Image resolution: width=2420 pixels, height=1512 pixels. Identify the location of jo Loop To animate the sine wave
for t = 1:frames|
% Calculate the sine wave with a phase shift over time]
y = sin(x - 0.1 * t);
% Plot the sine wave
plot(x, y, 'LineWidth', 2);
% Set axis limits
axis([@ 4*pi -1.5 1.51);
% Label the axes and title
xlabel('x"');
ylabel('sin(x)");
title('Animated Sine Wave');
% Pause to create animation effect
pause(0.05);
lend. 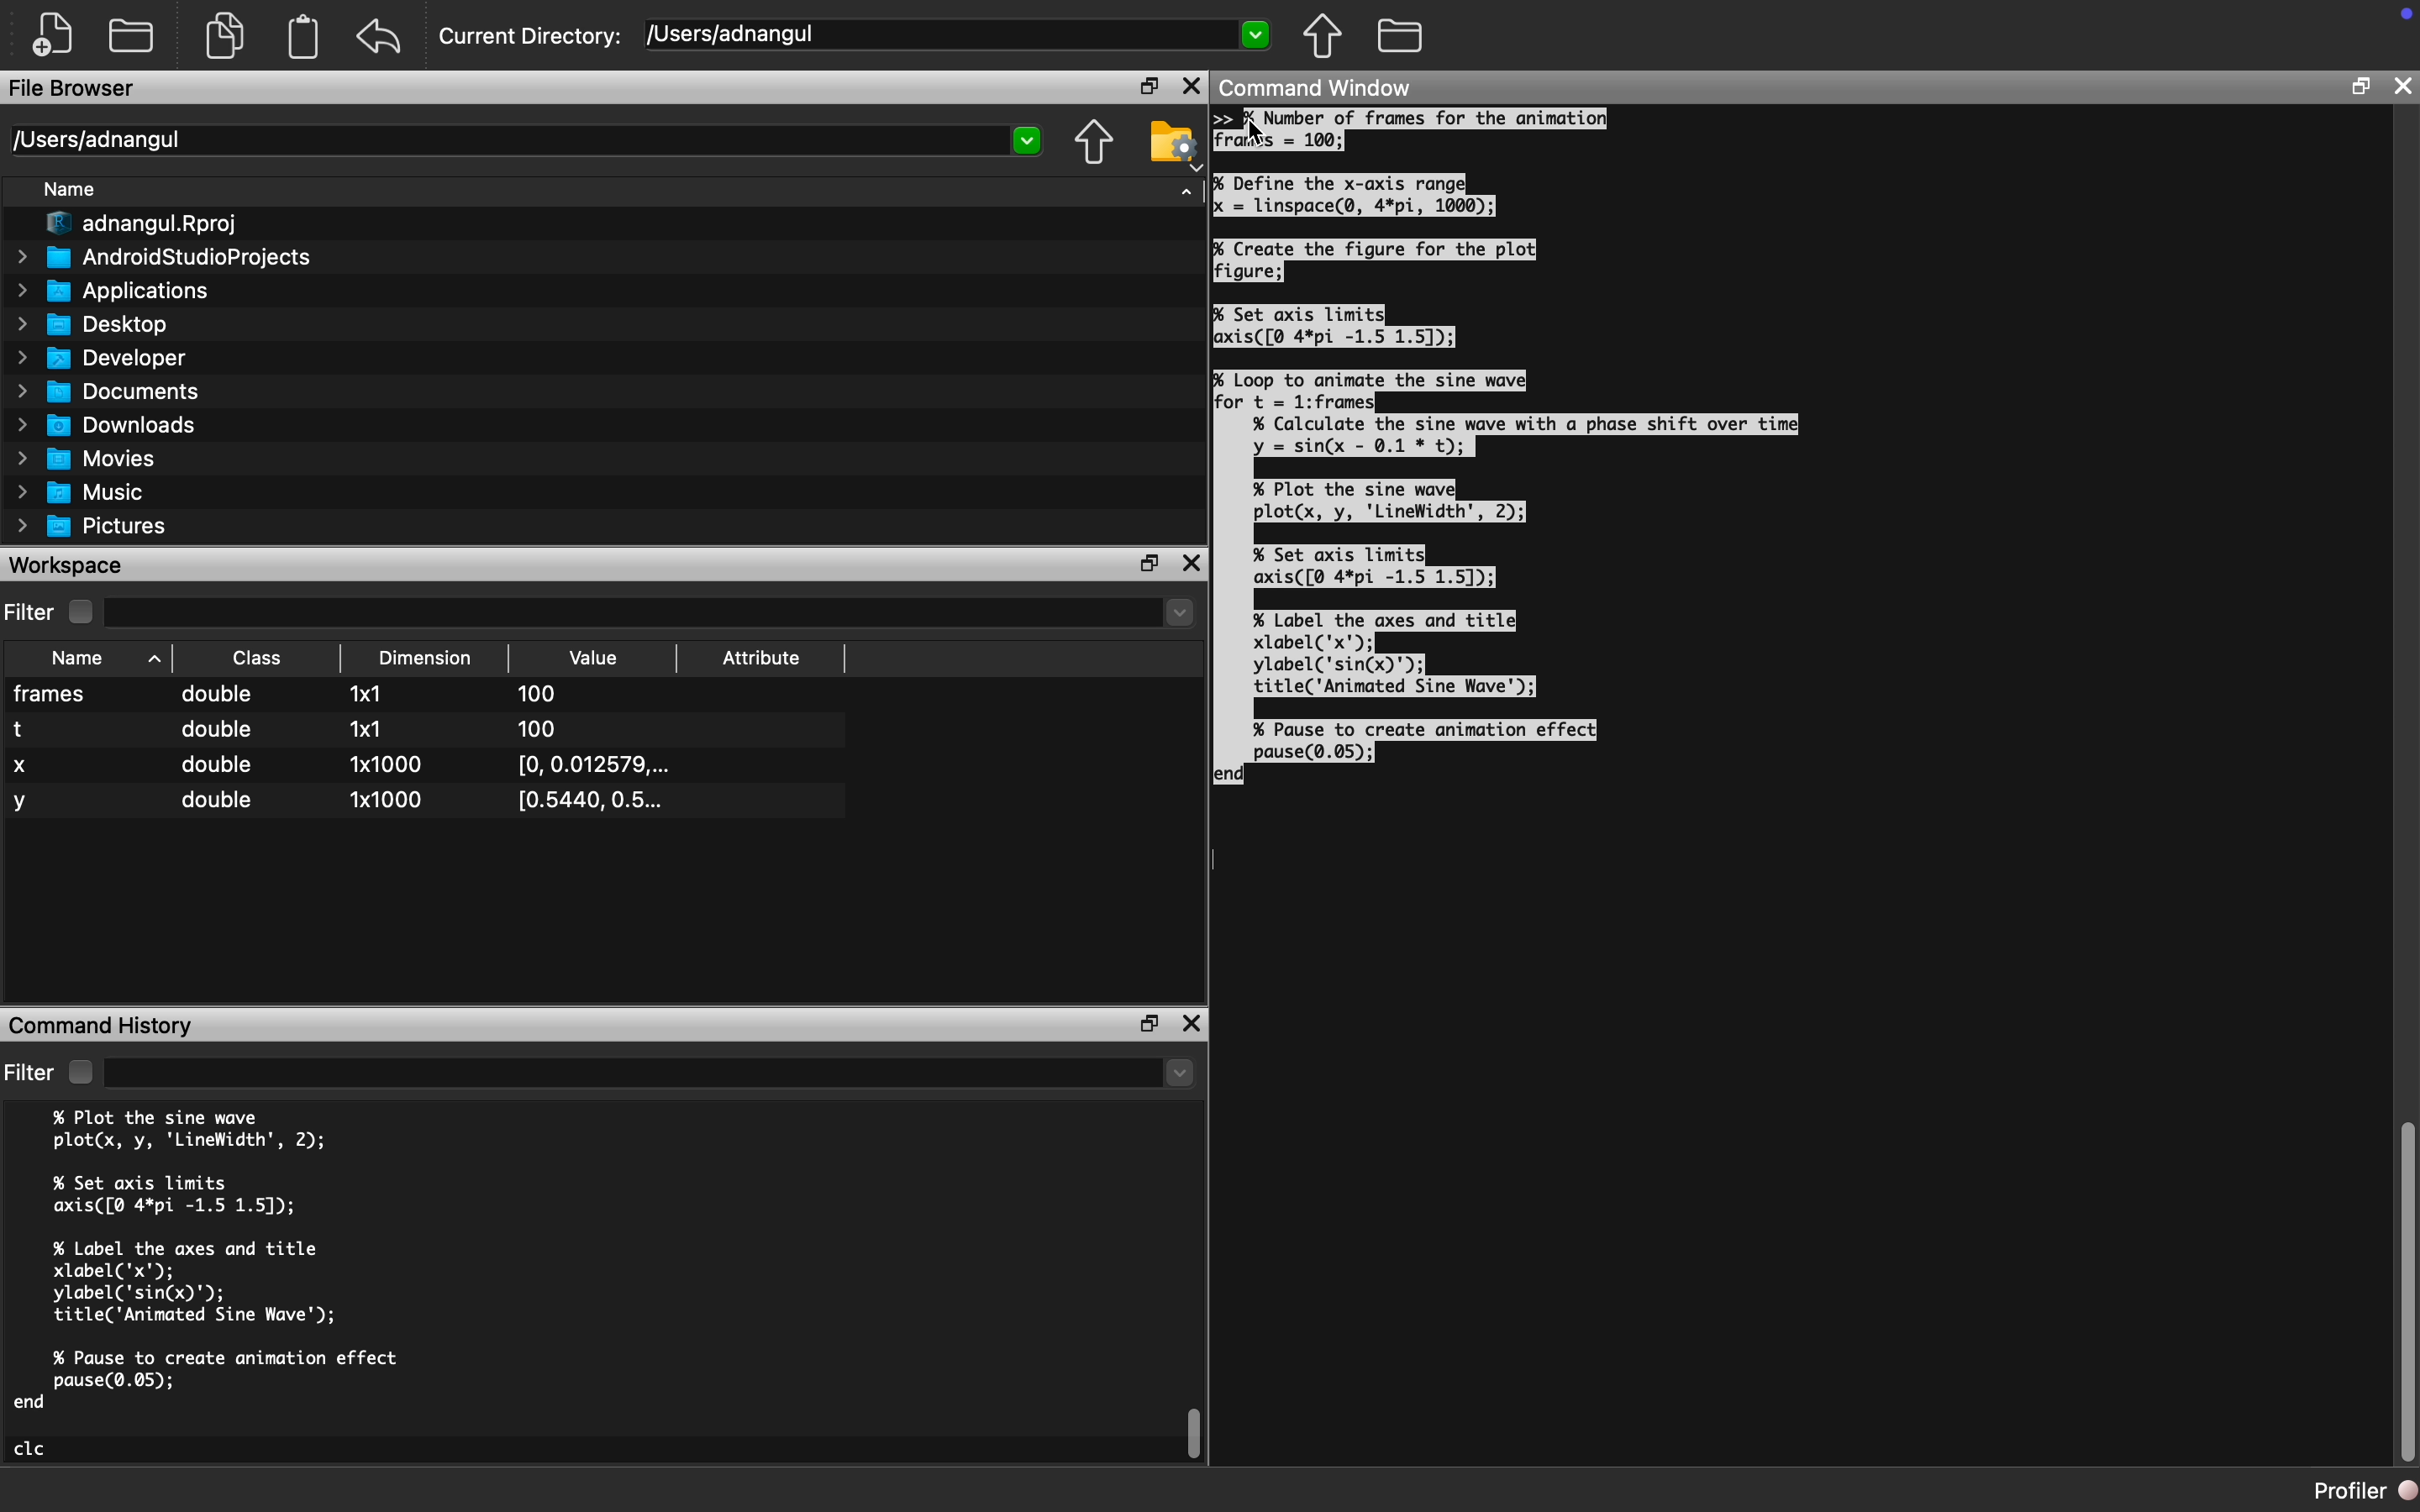
(1524, 579).